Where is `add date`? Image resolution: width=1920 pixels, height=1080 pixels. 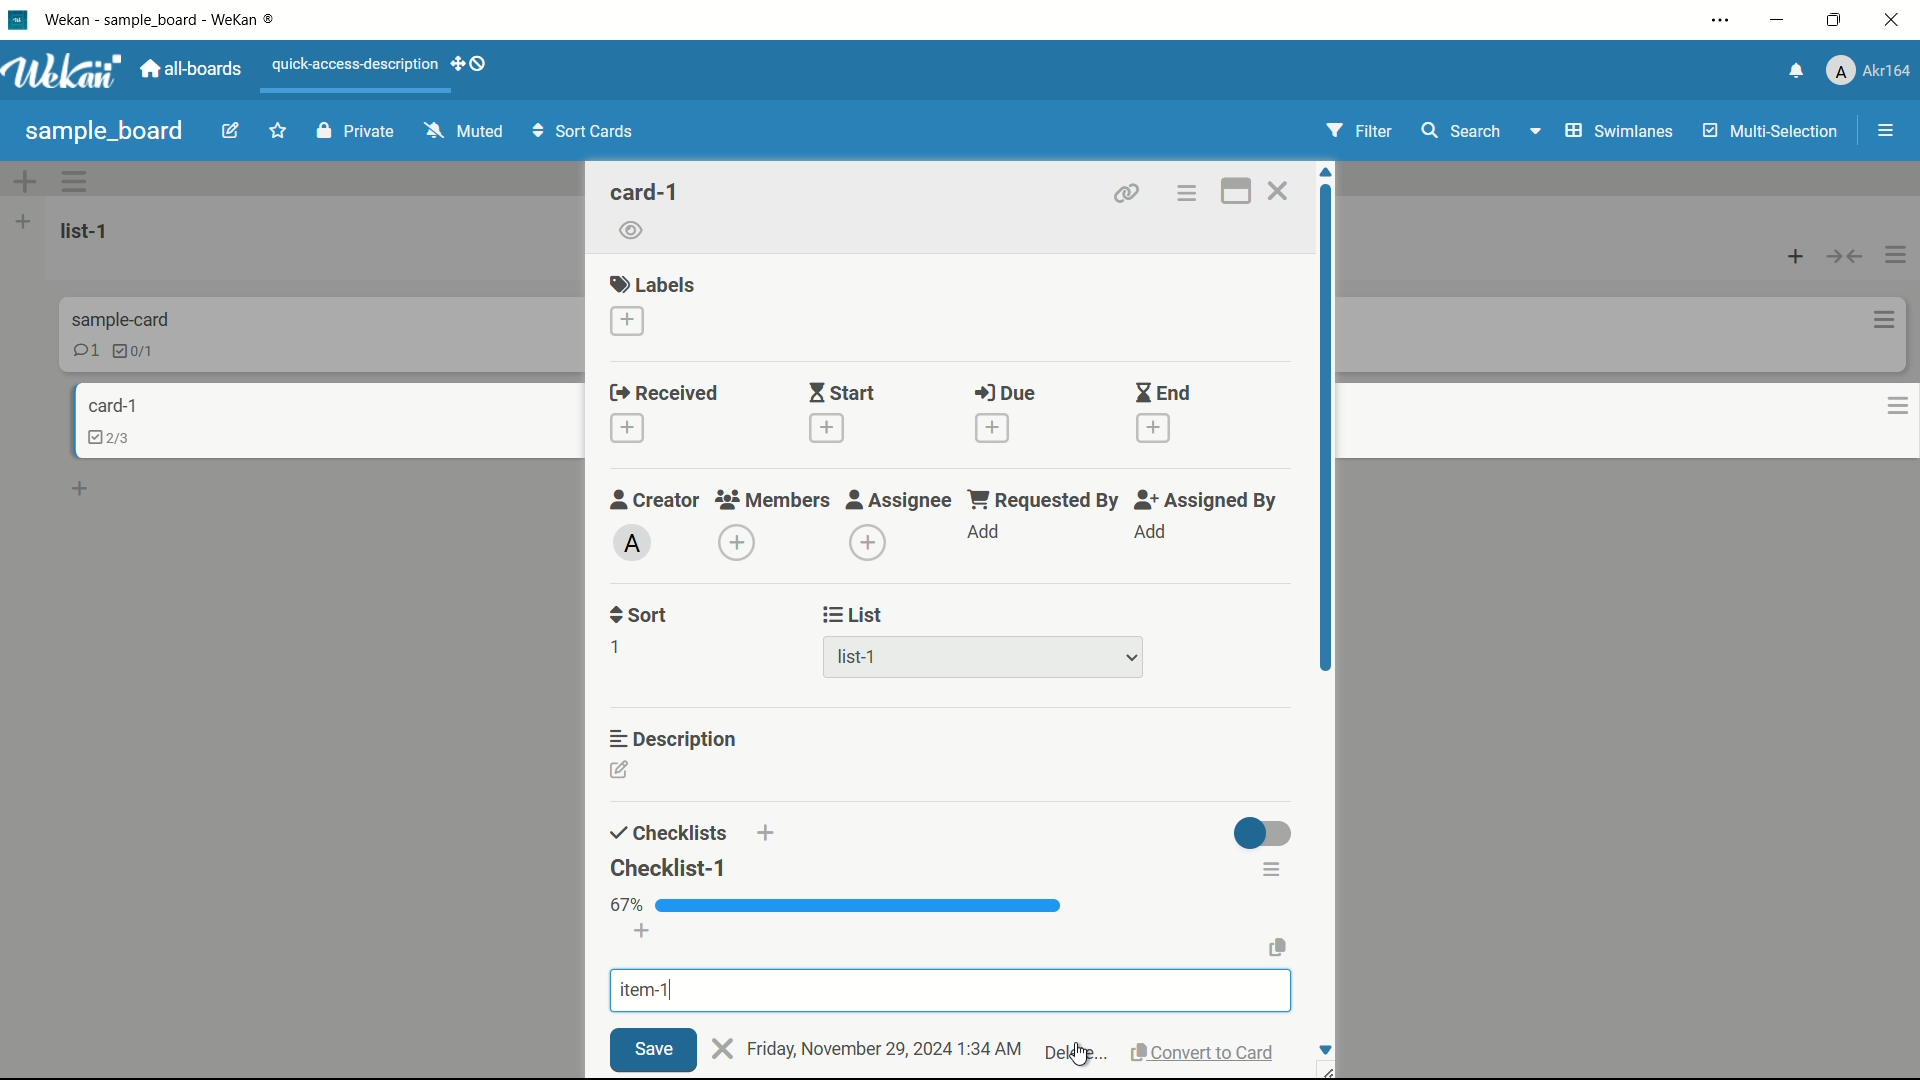
add date is located at coordinates (992, 427).